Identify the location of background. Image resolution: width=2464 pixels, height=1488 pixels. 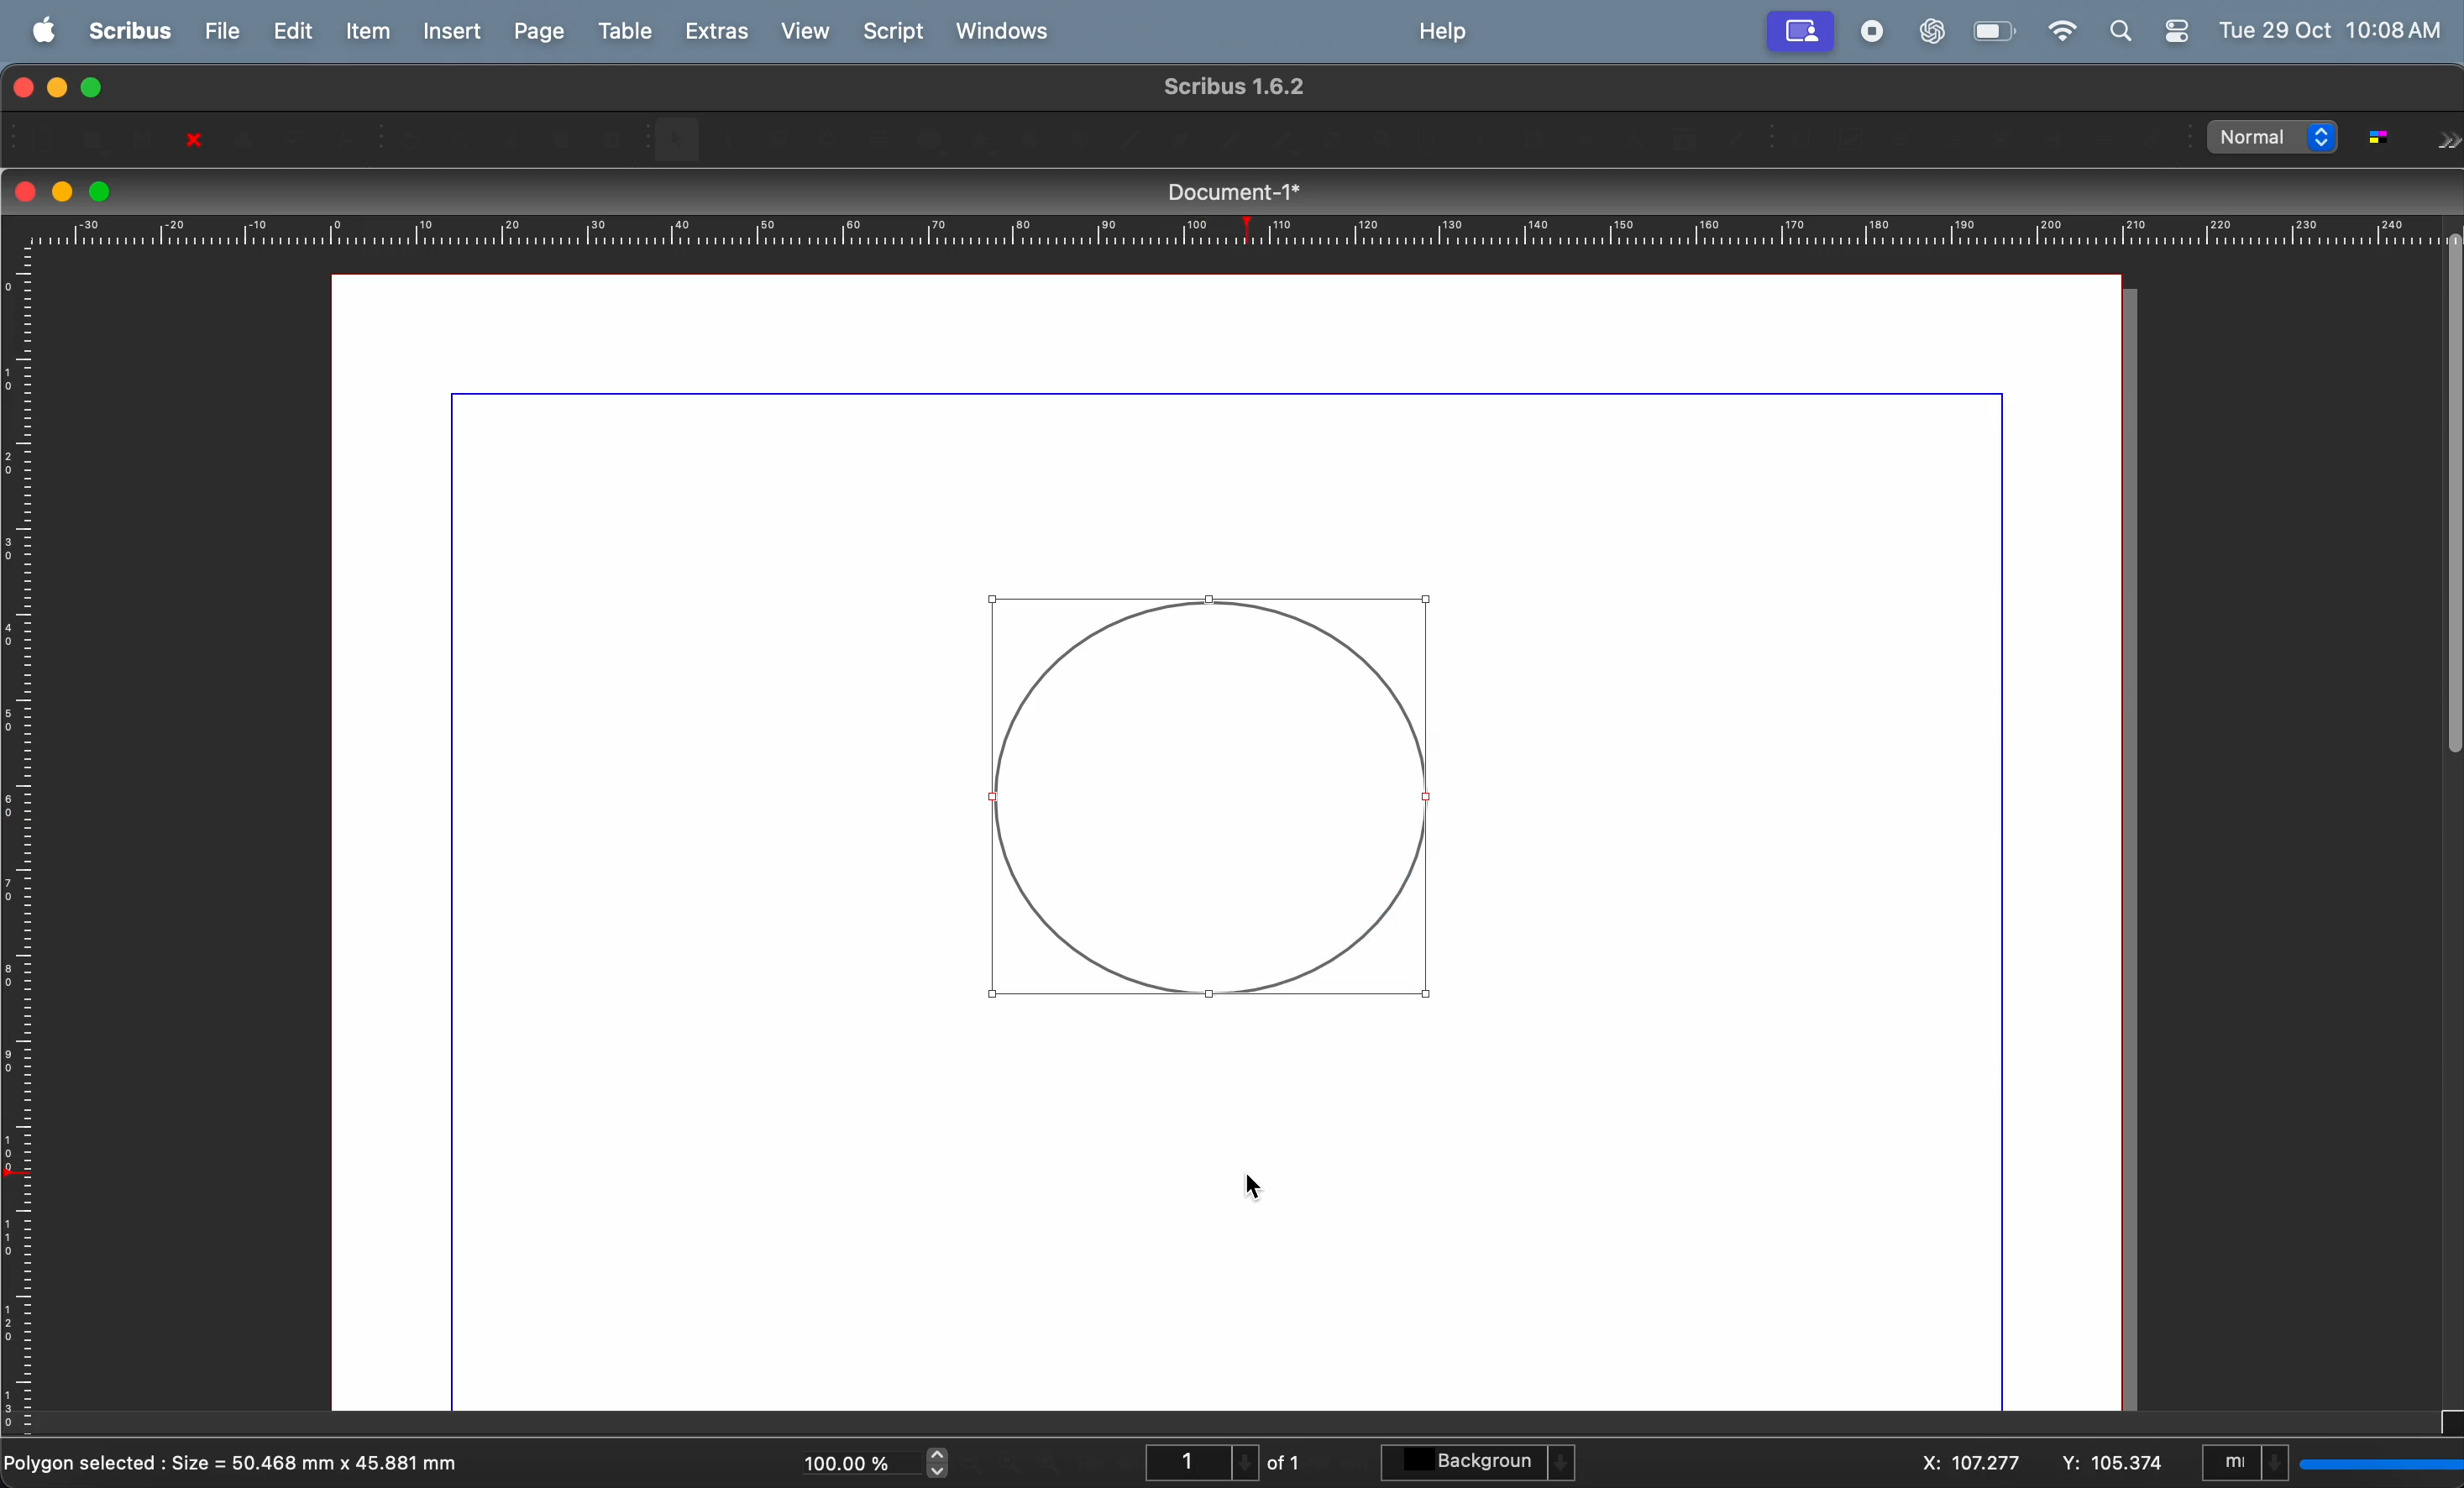
(1479, 1459).